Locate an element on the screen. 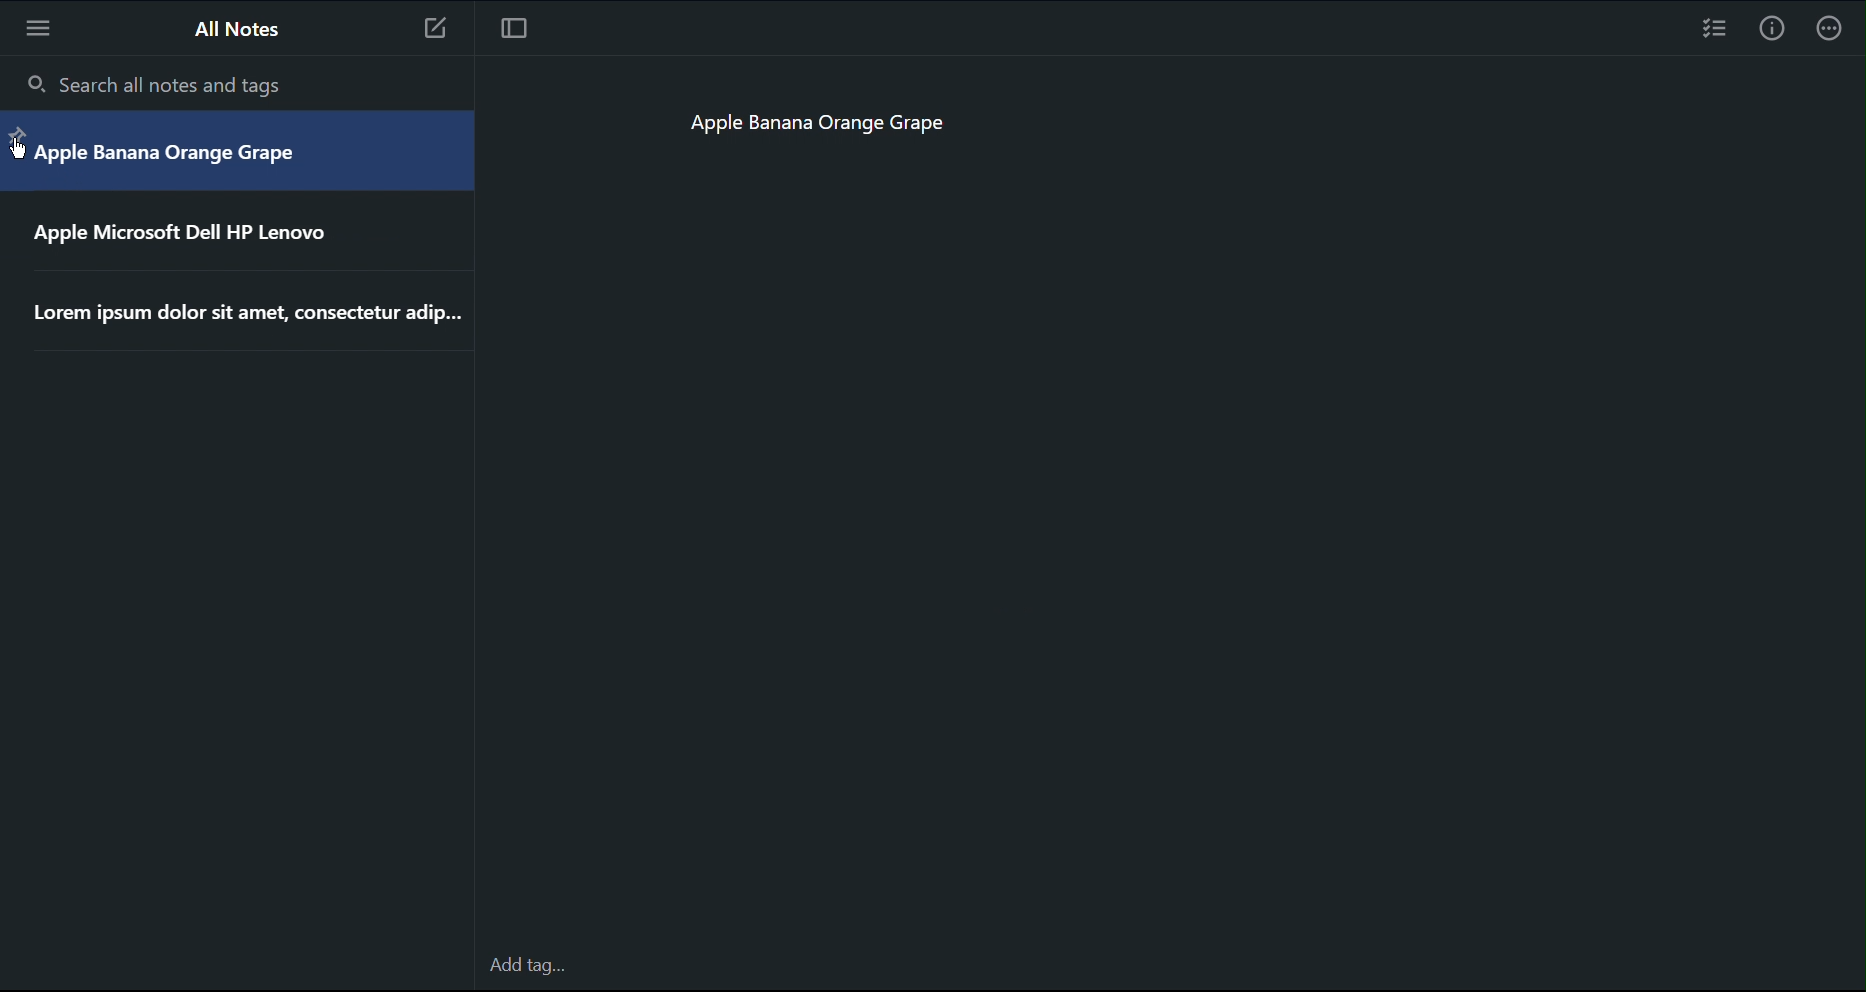 The image size is (1866, 992). More is located at coordinates (1838, 27).